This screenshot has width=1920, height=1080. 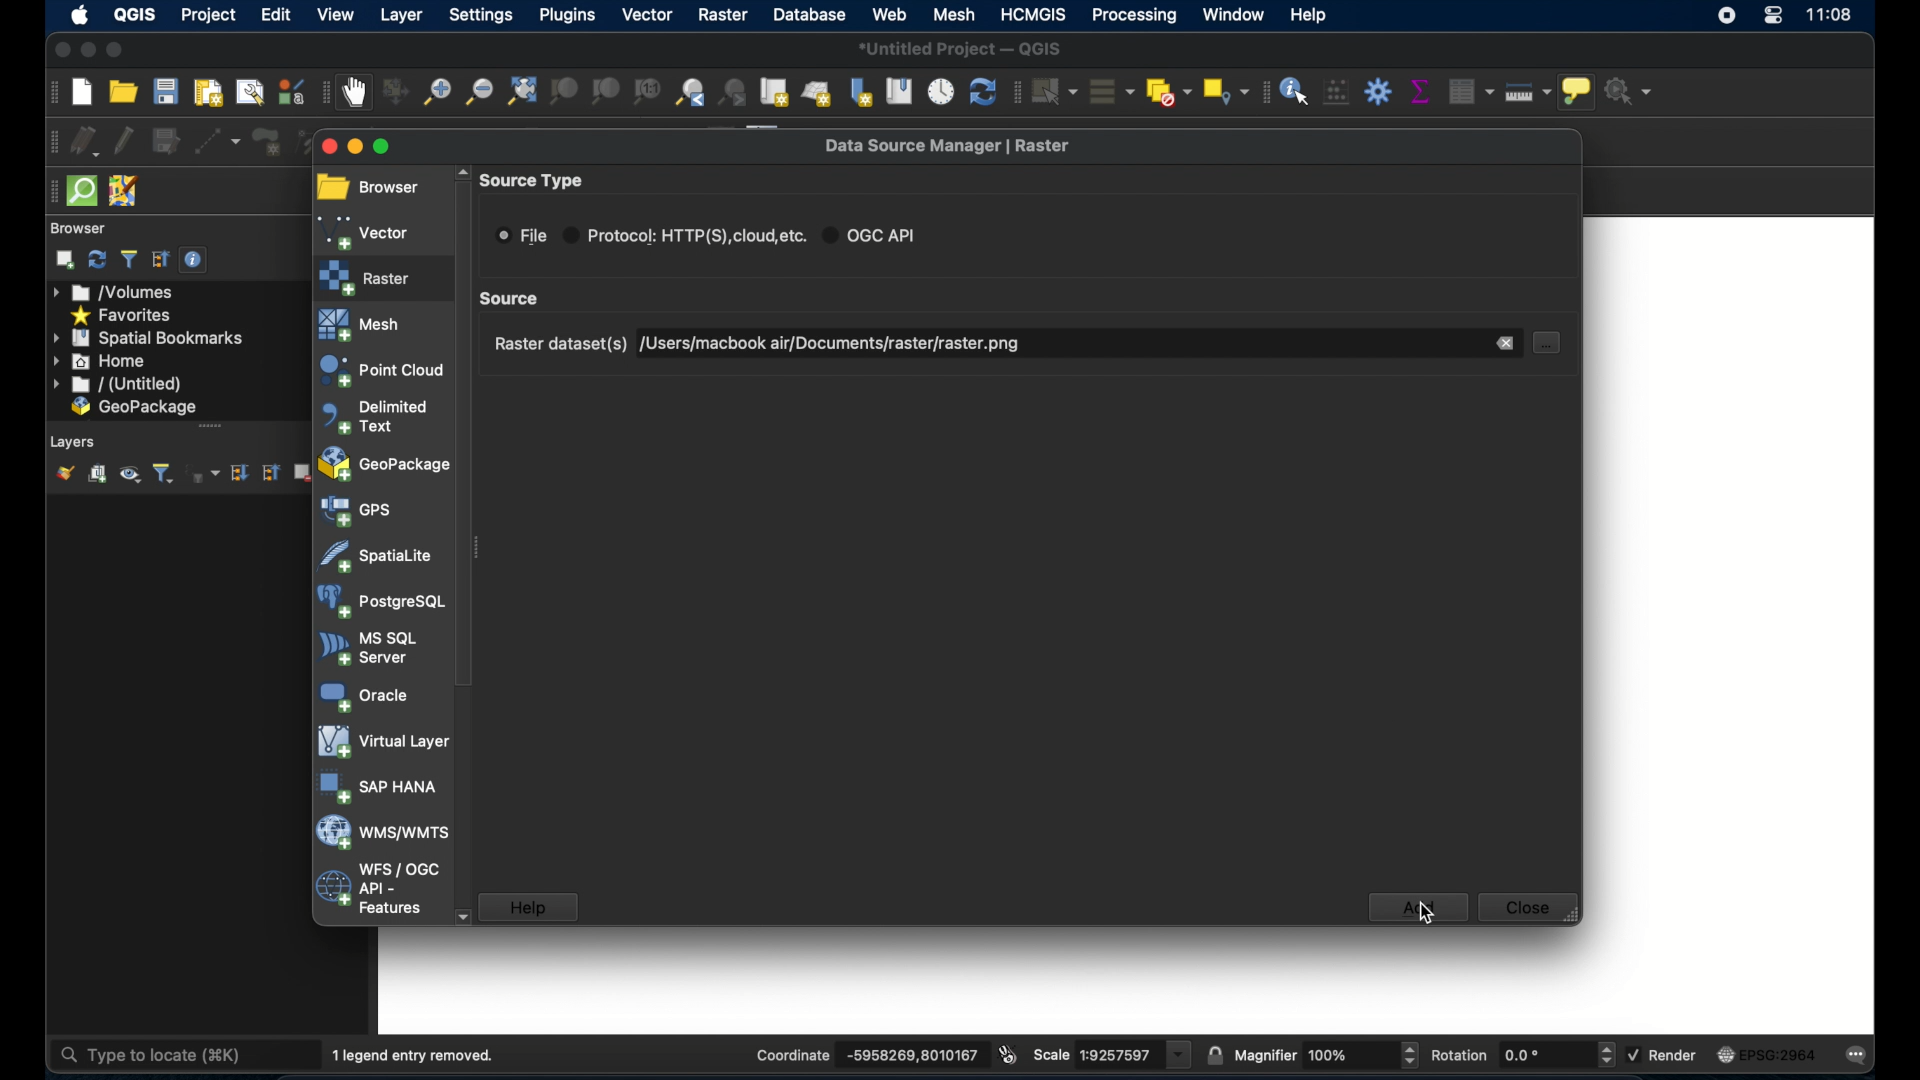 What do you see at coordinates (403, 18) in the screenshot?
I see `layer` at bounding box center [403, 18].